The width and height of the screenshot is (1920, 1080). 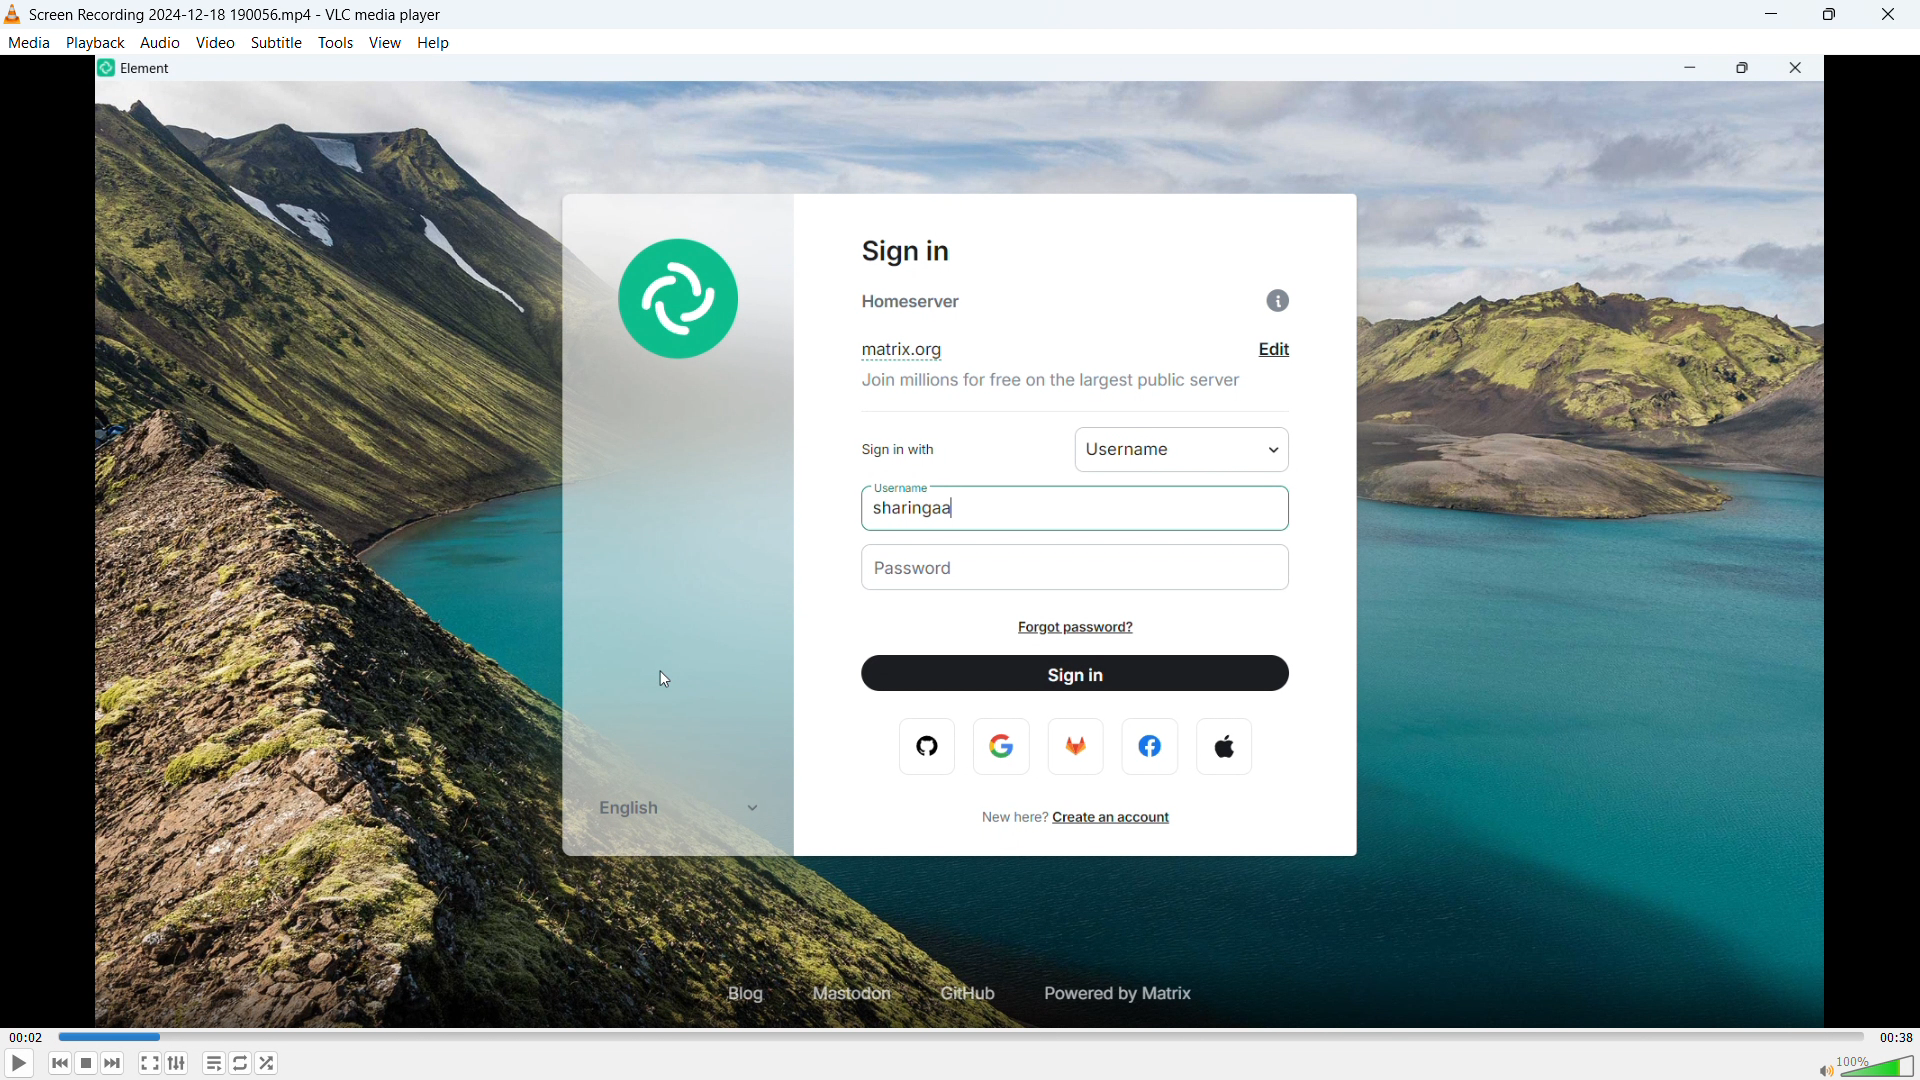 I want to click on video, so click(x=215, y=42).